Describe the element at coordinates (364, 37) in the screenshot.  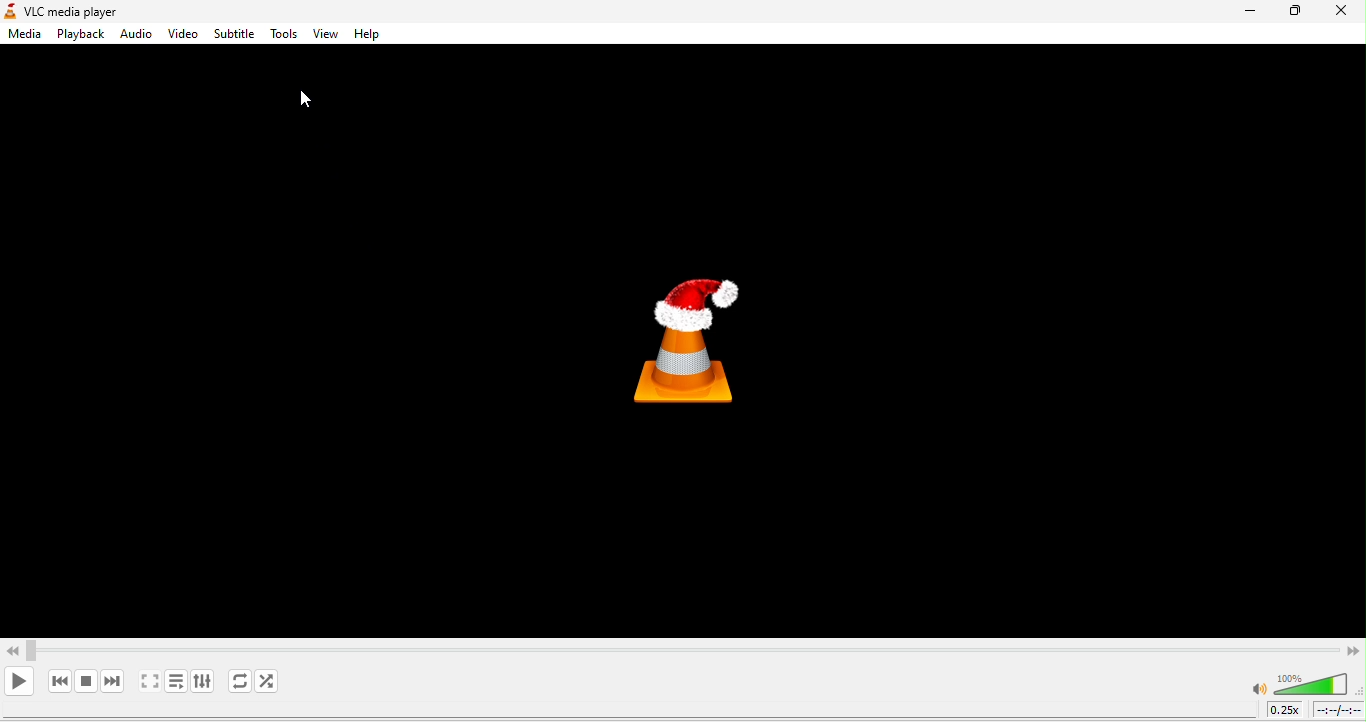
I see `help` at that location.